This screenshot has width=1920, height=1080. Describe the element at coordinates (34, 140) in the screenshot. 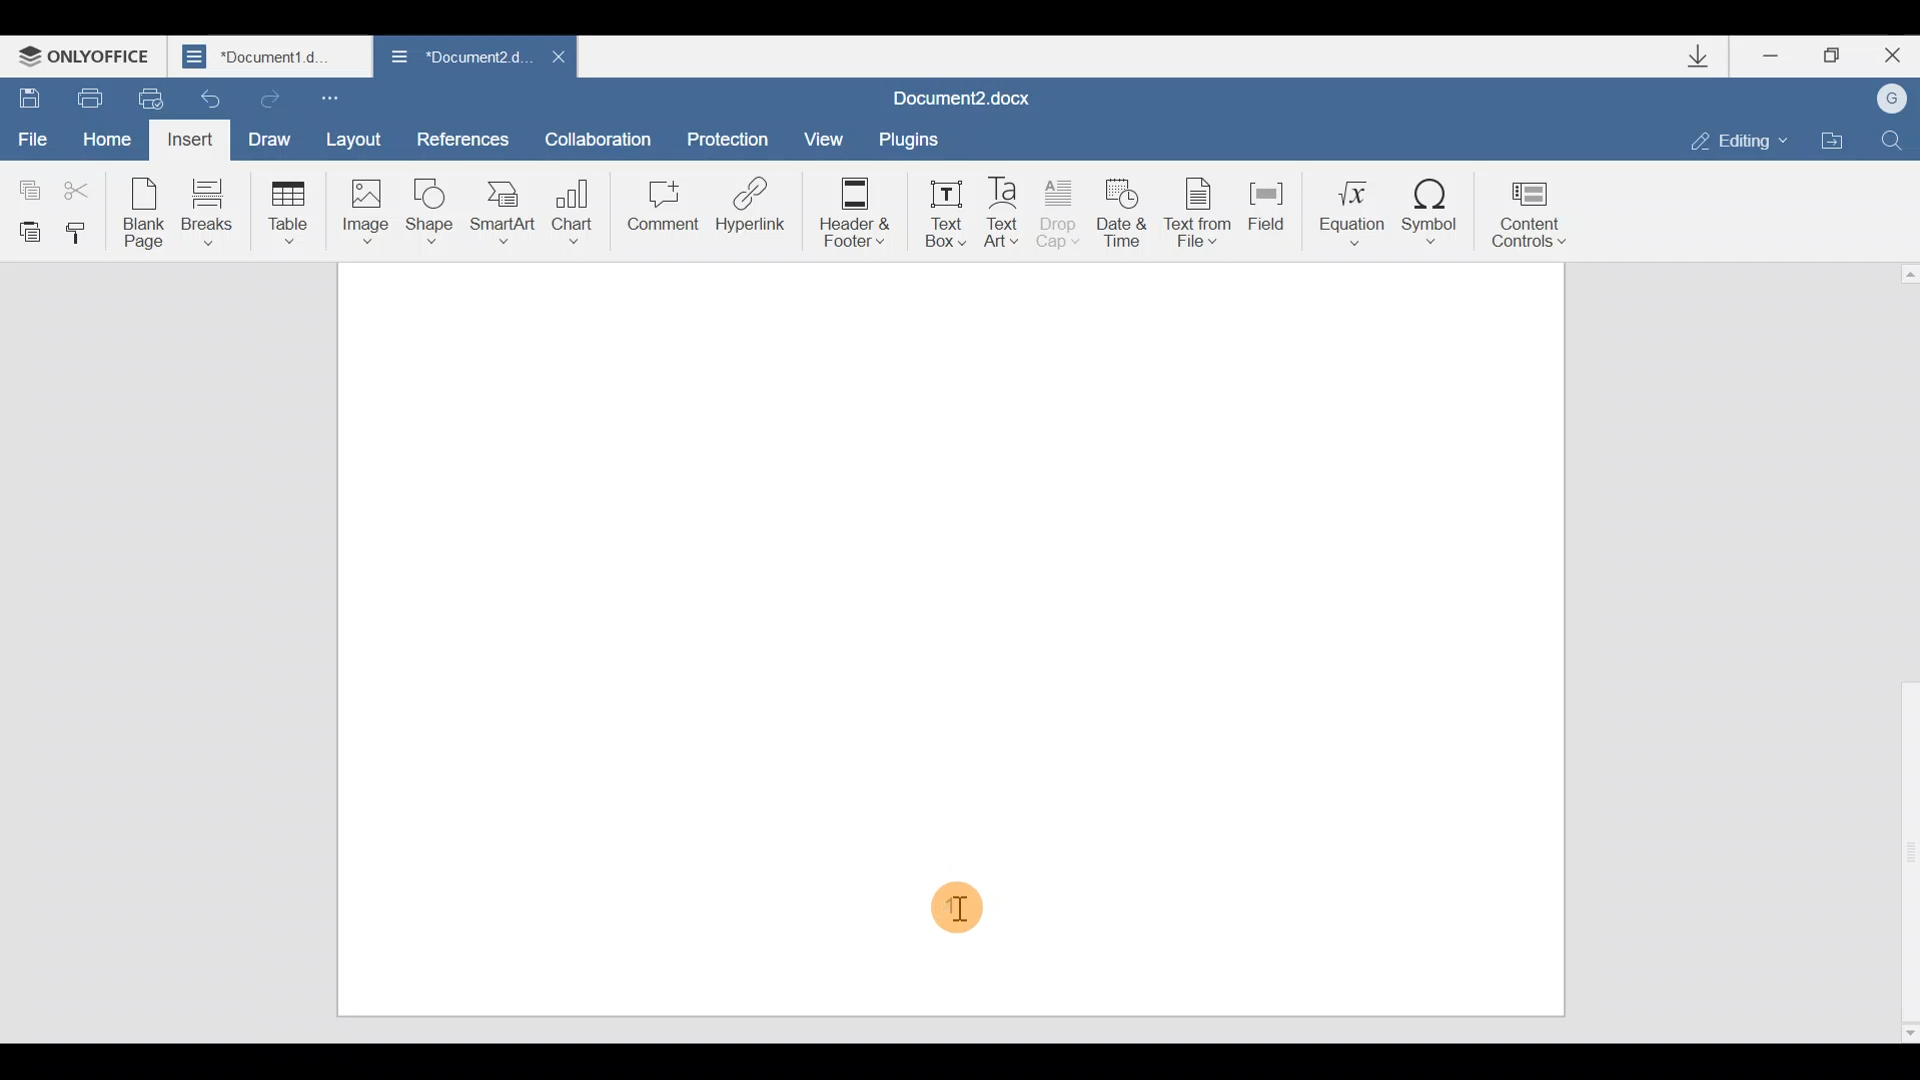

I see `File` at that location.